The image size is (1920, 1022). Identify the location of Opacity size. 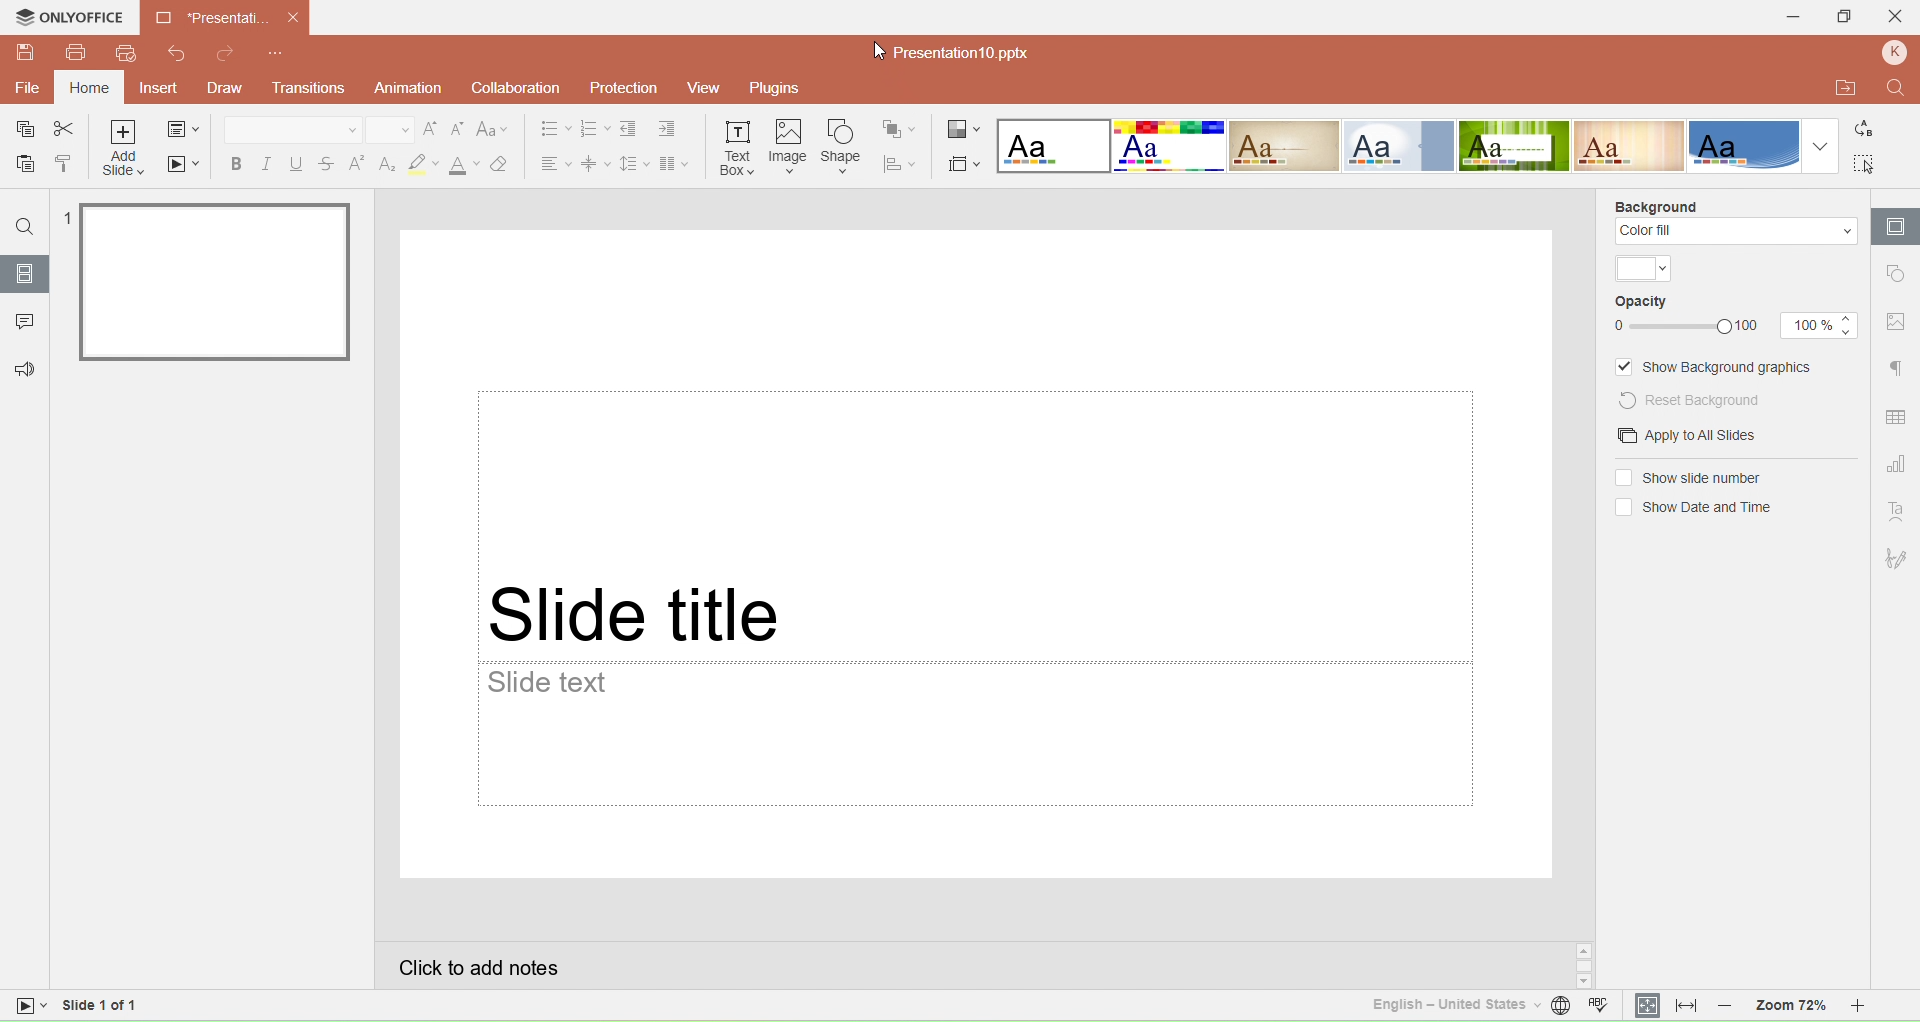
(1819, 325).